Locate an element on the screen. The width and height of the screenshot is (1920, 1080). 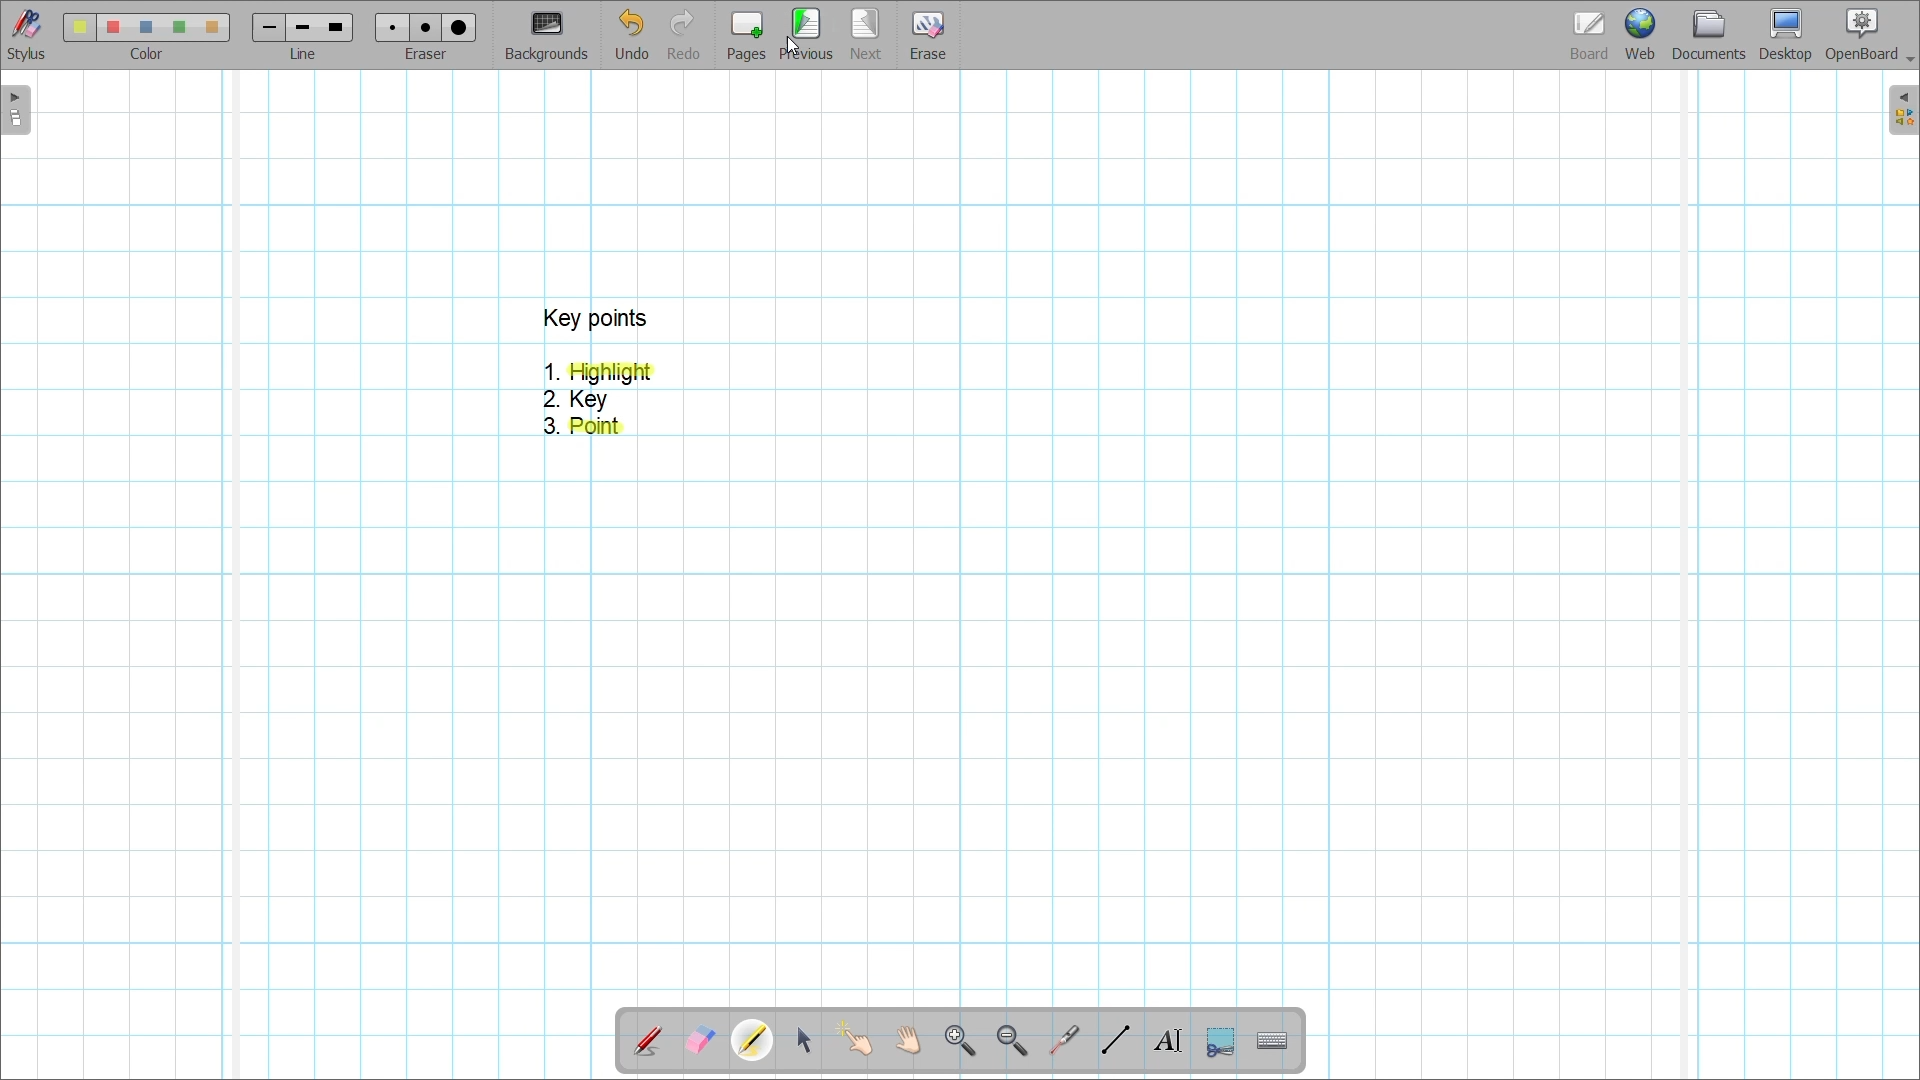
Change background is located at coordinates (546, 35).